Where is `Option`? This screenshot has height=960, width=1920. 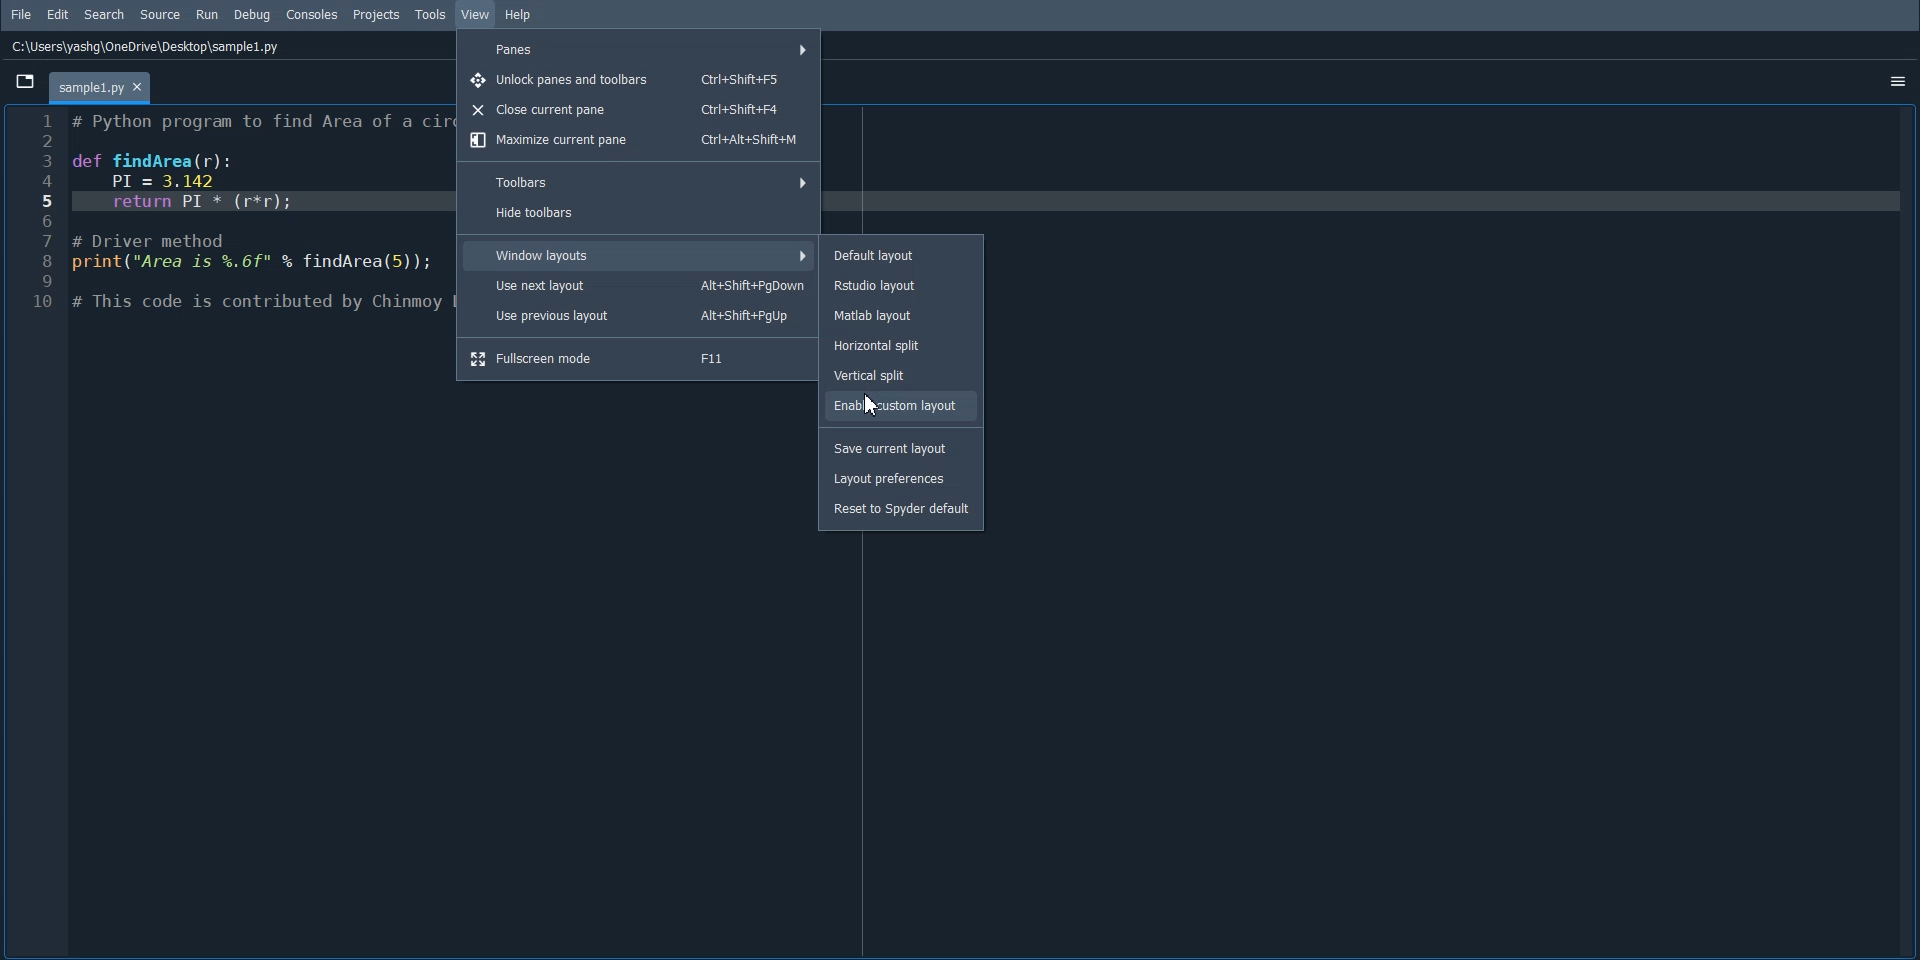 Option is located at coordinates (1898, 80).